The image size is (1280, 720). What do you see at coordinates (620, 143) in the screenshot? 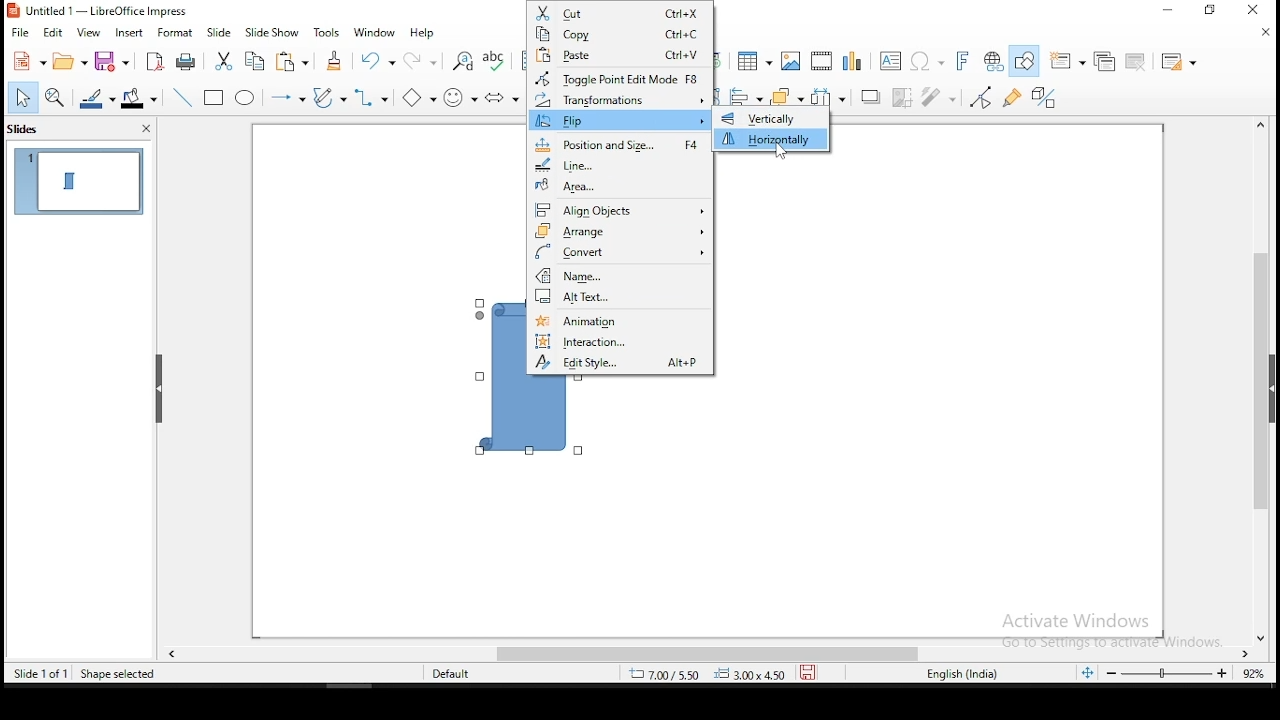
I see `position and size` at bounding box center [620, 143].